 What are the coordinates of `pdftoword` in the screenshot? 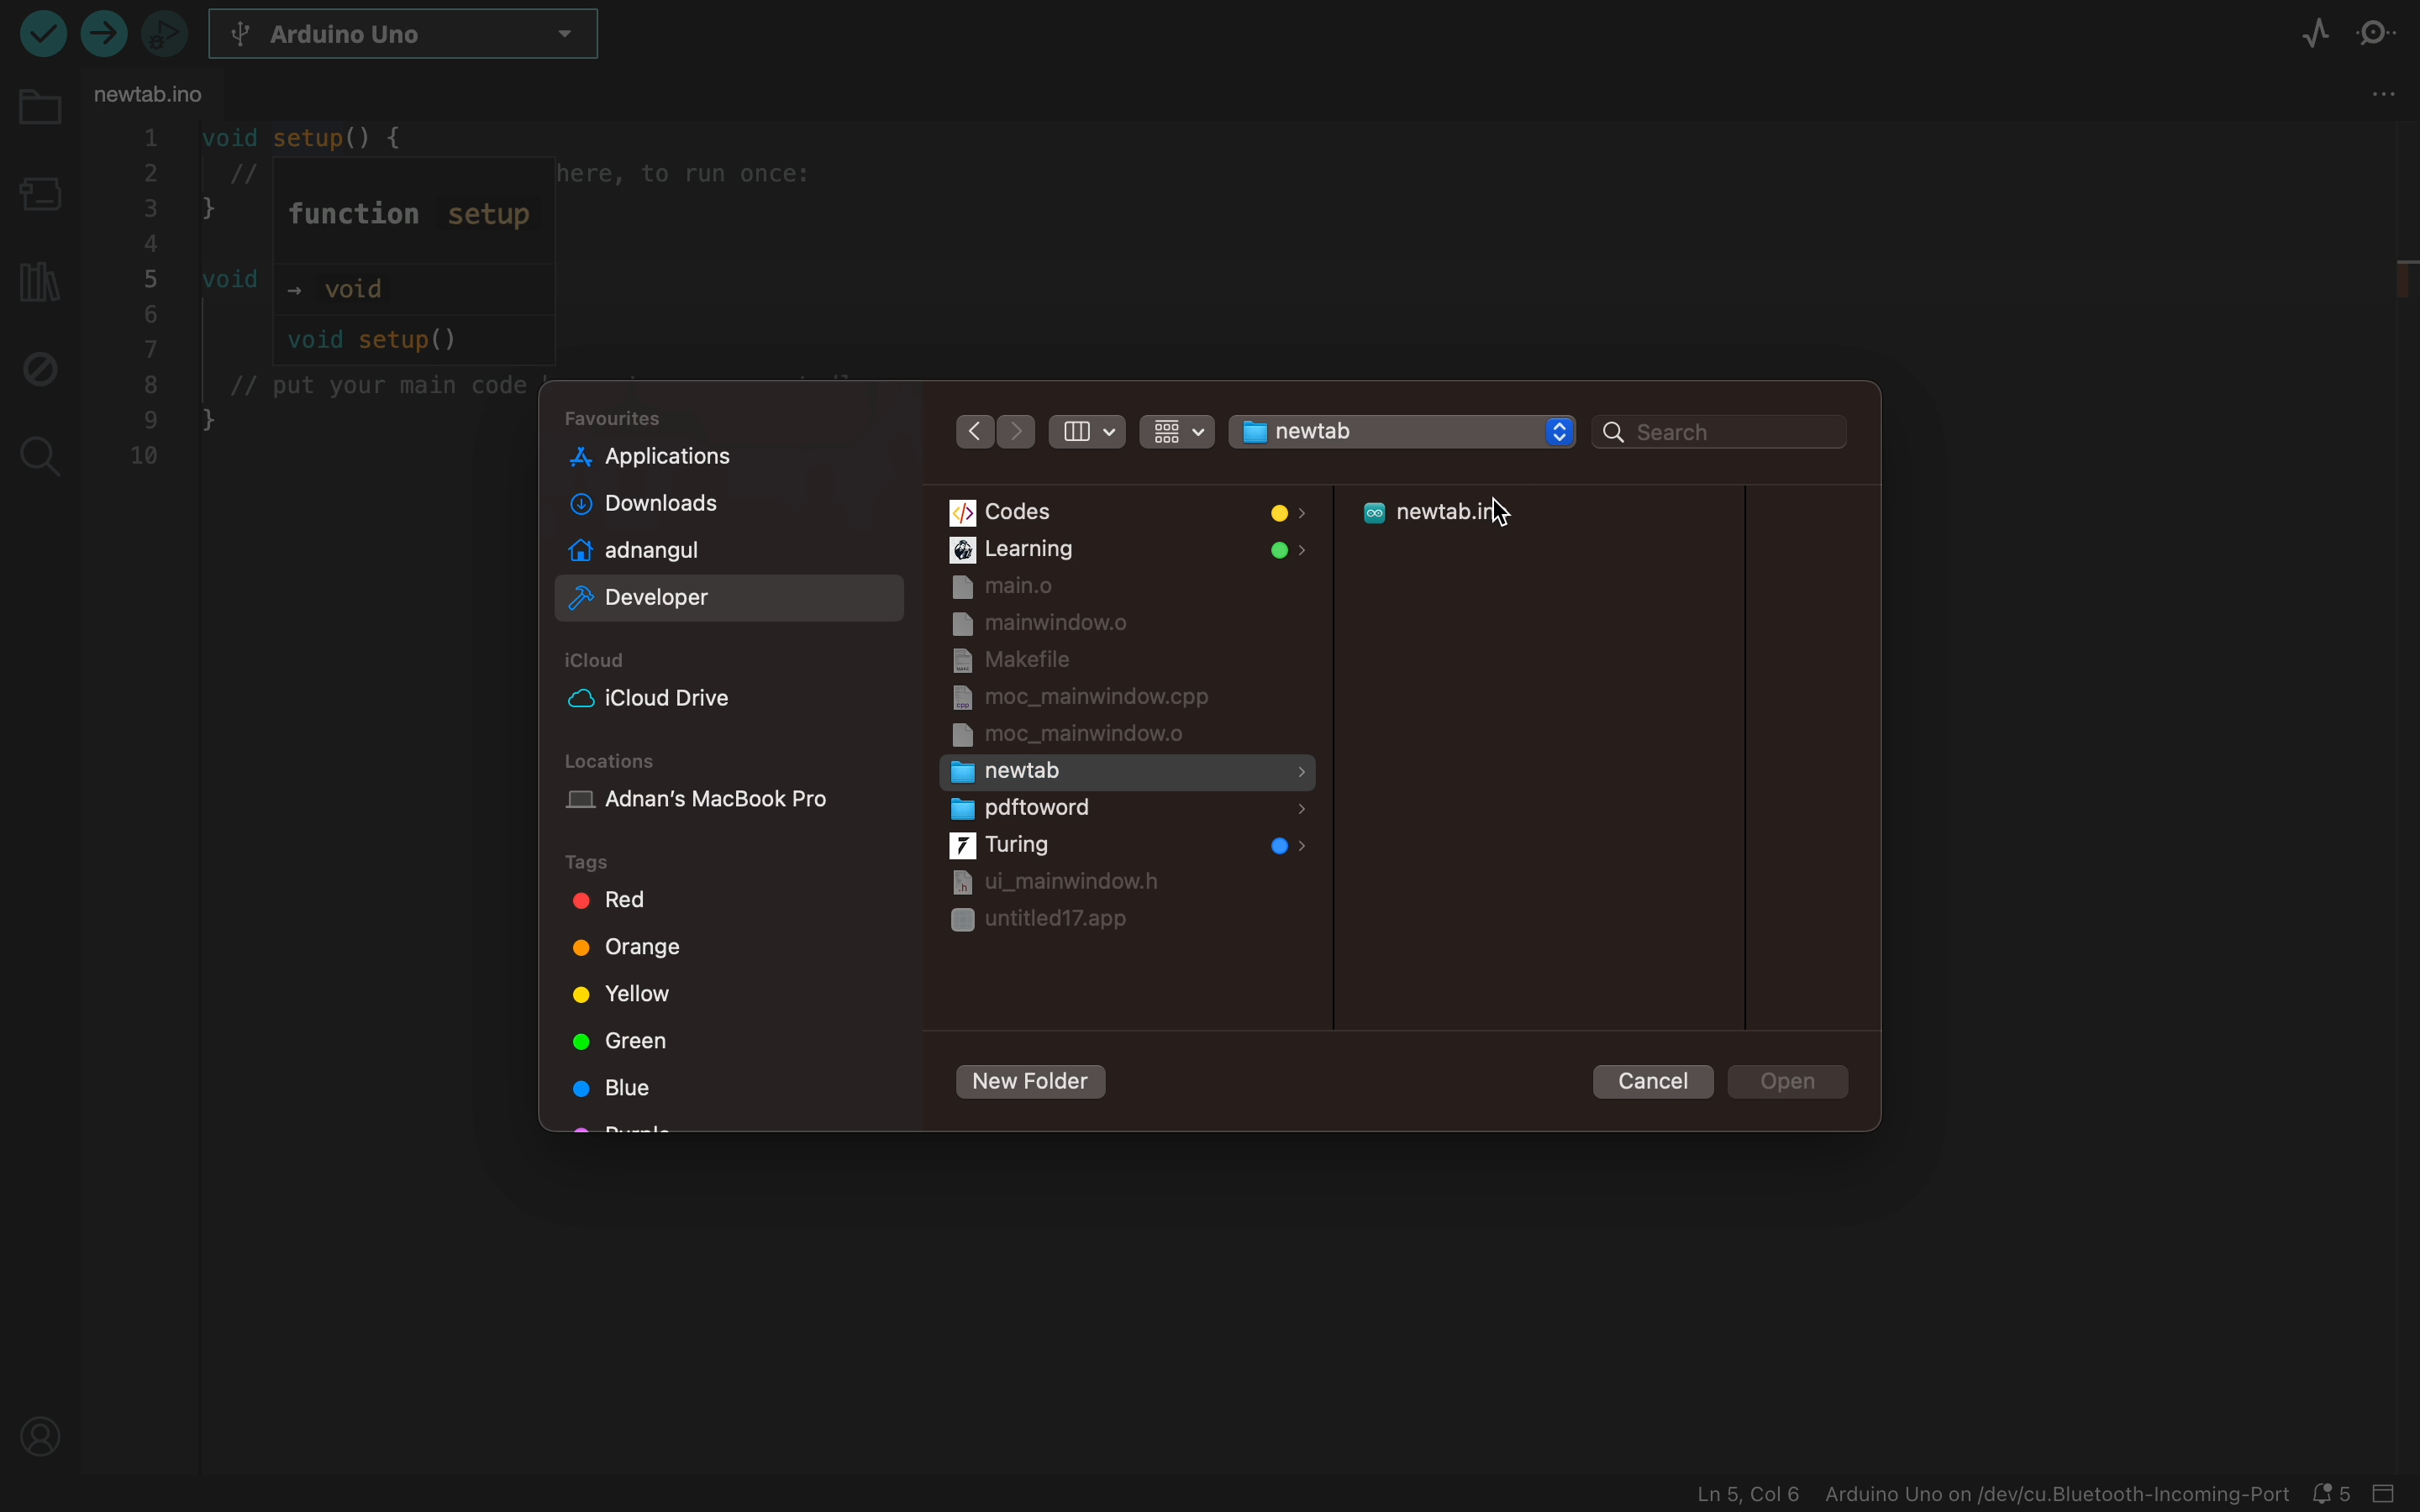 It's located at (1125, 810).